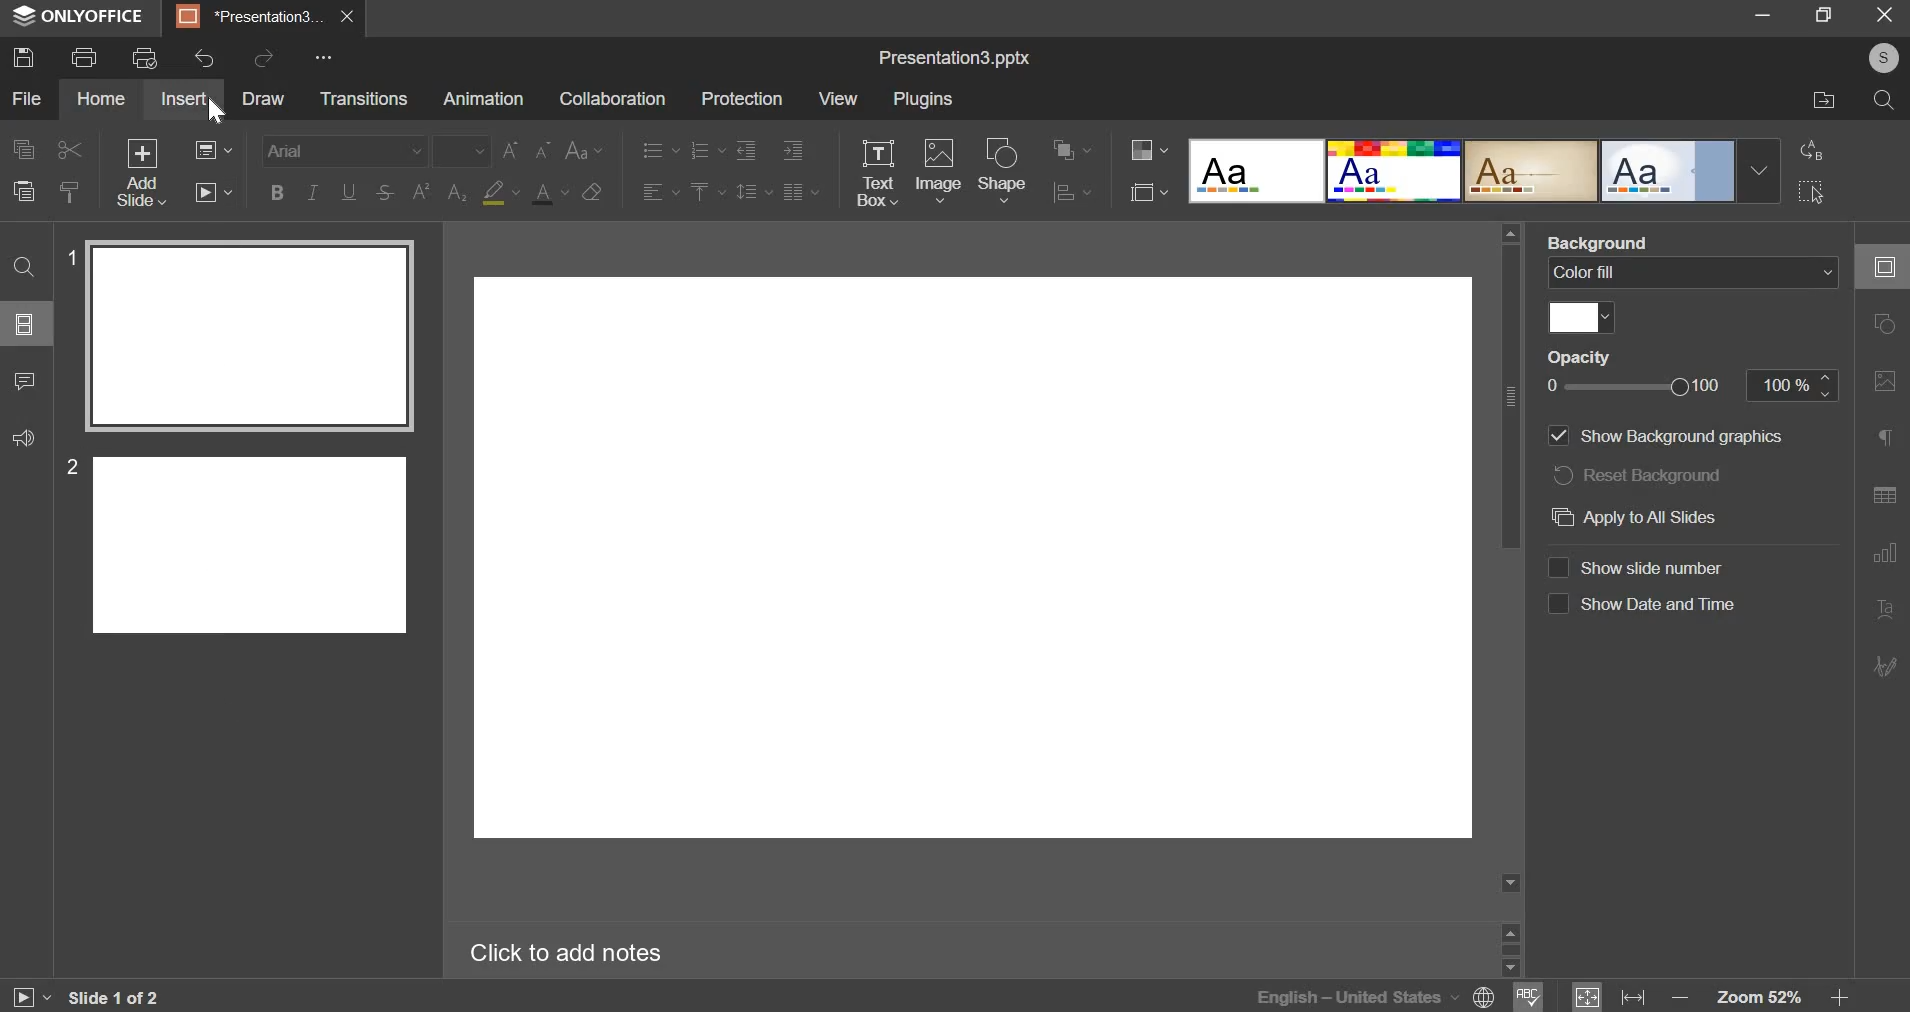 This screenshot has height=1012, width=1910. I want to click on minimize, so click(1763, 14).